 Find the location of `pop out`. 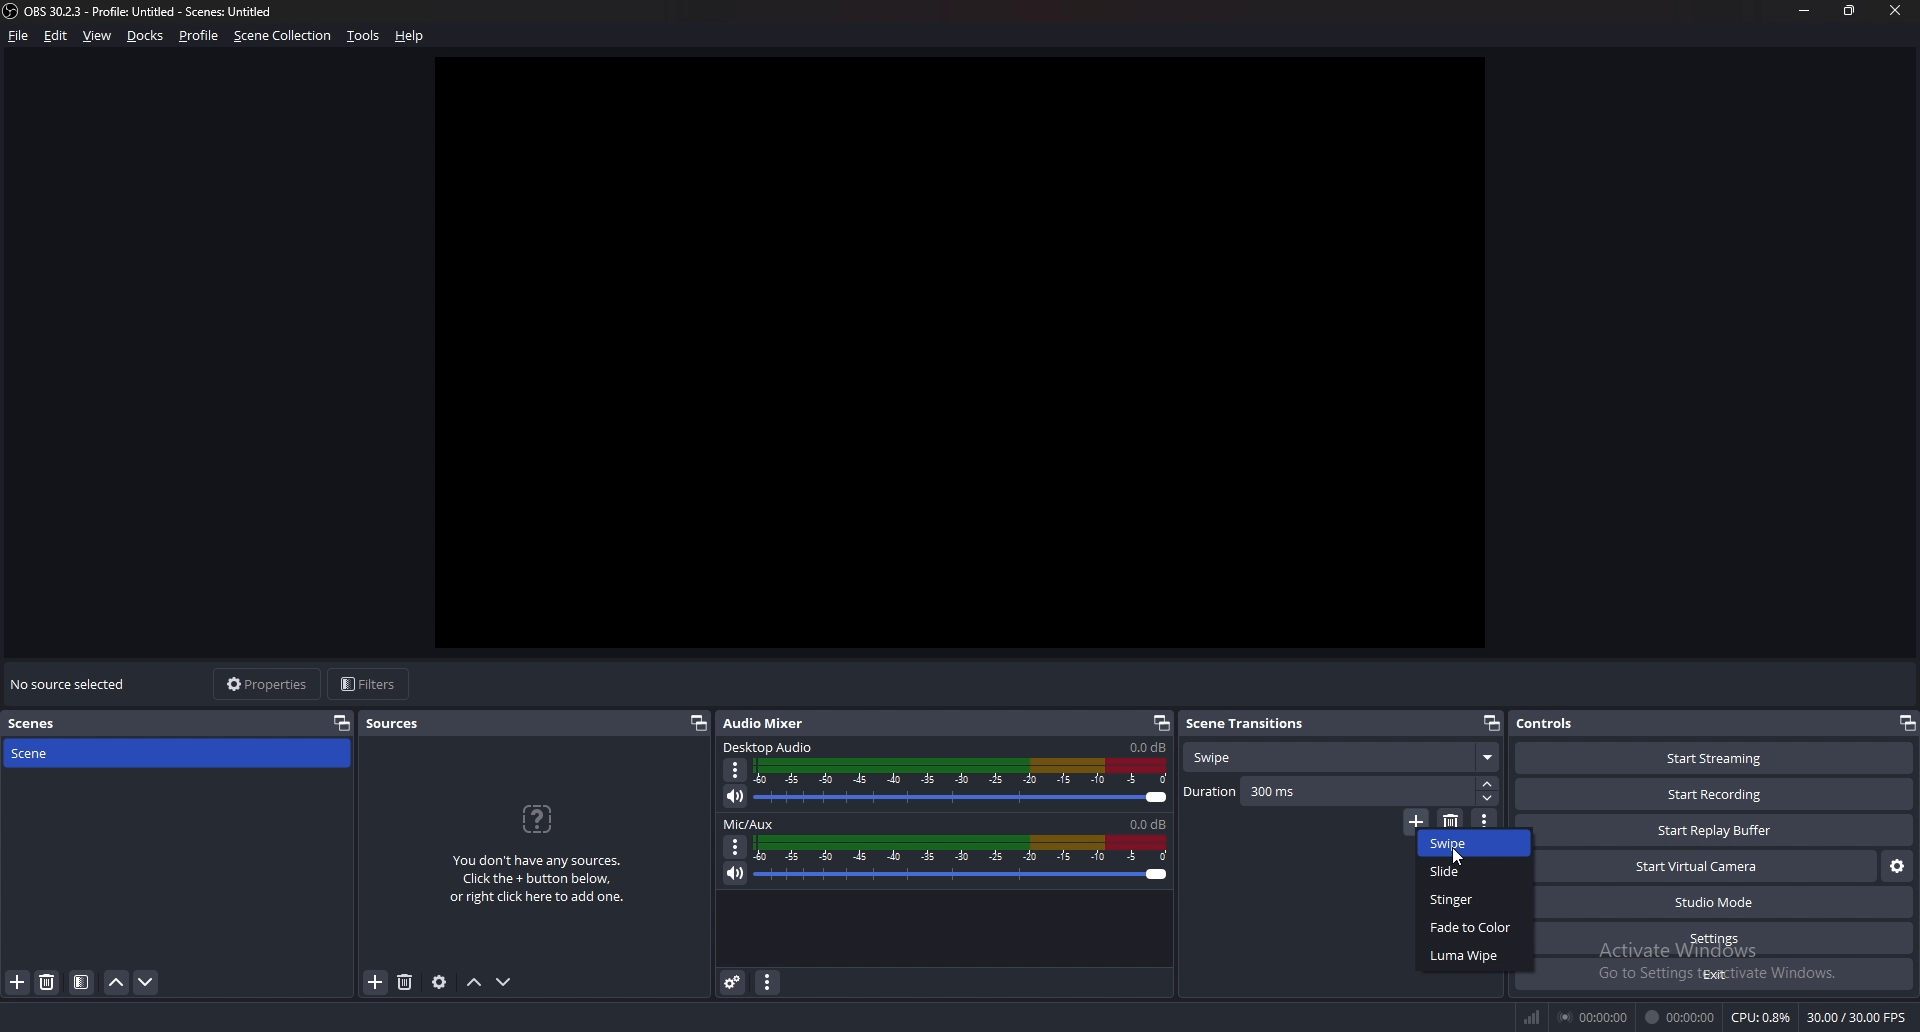

pop out is located at coordinates (698, 724).